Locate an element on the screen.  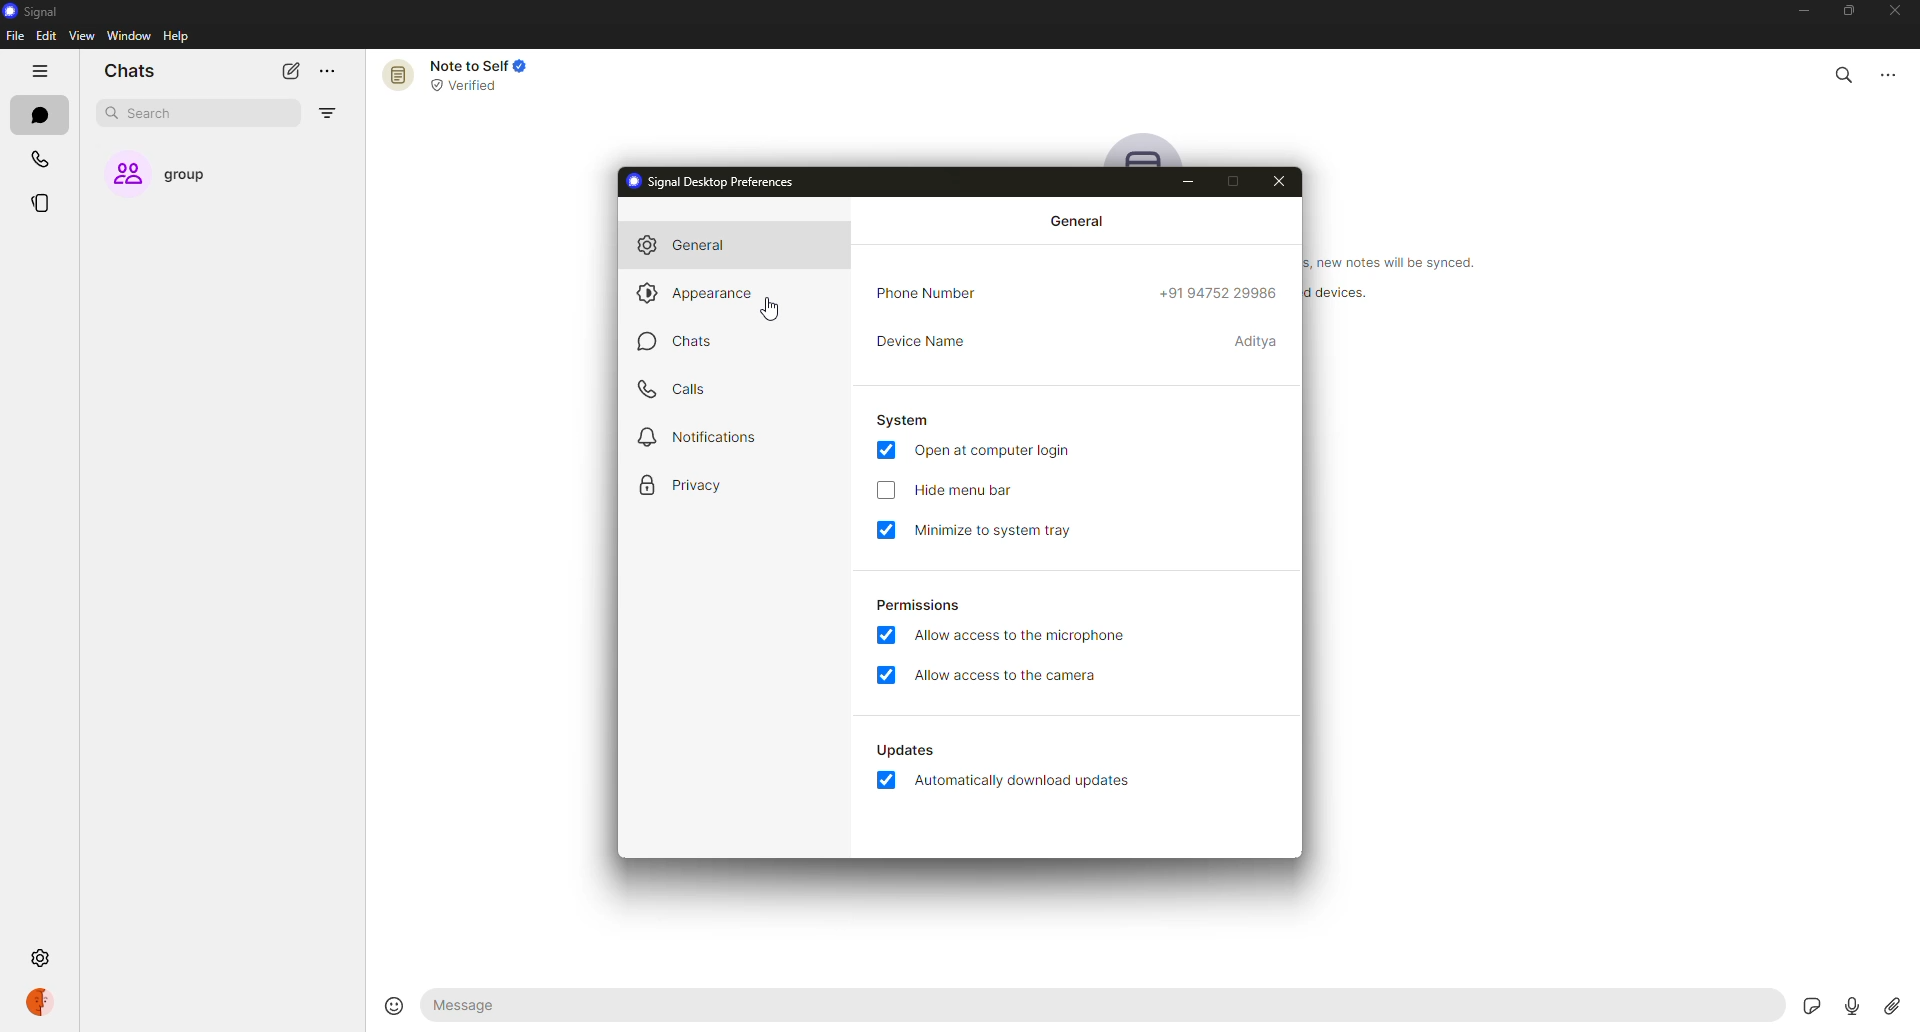
search is located at coordinates (156, 114).